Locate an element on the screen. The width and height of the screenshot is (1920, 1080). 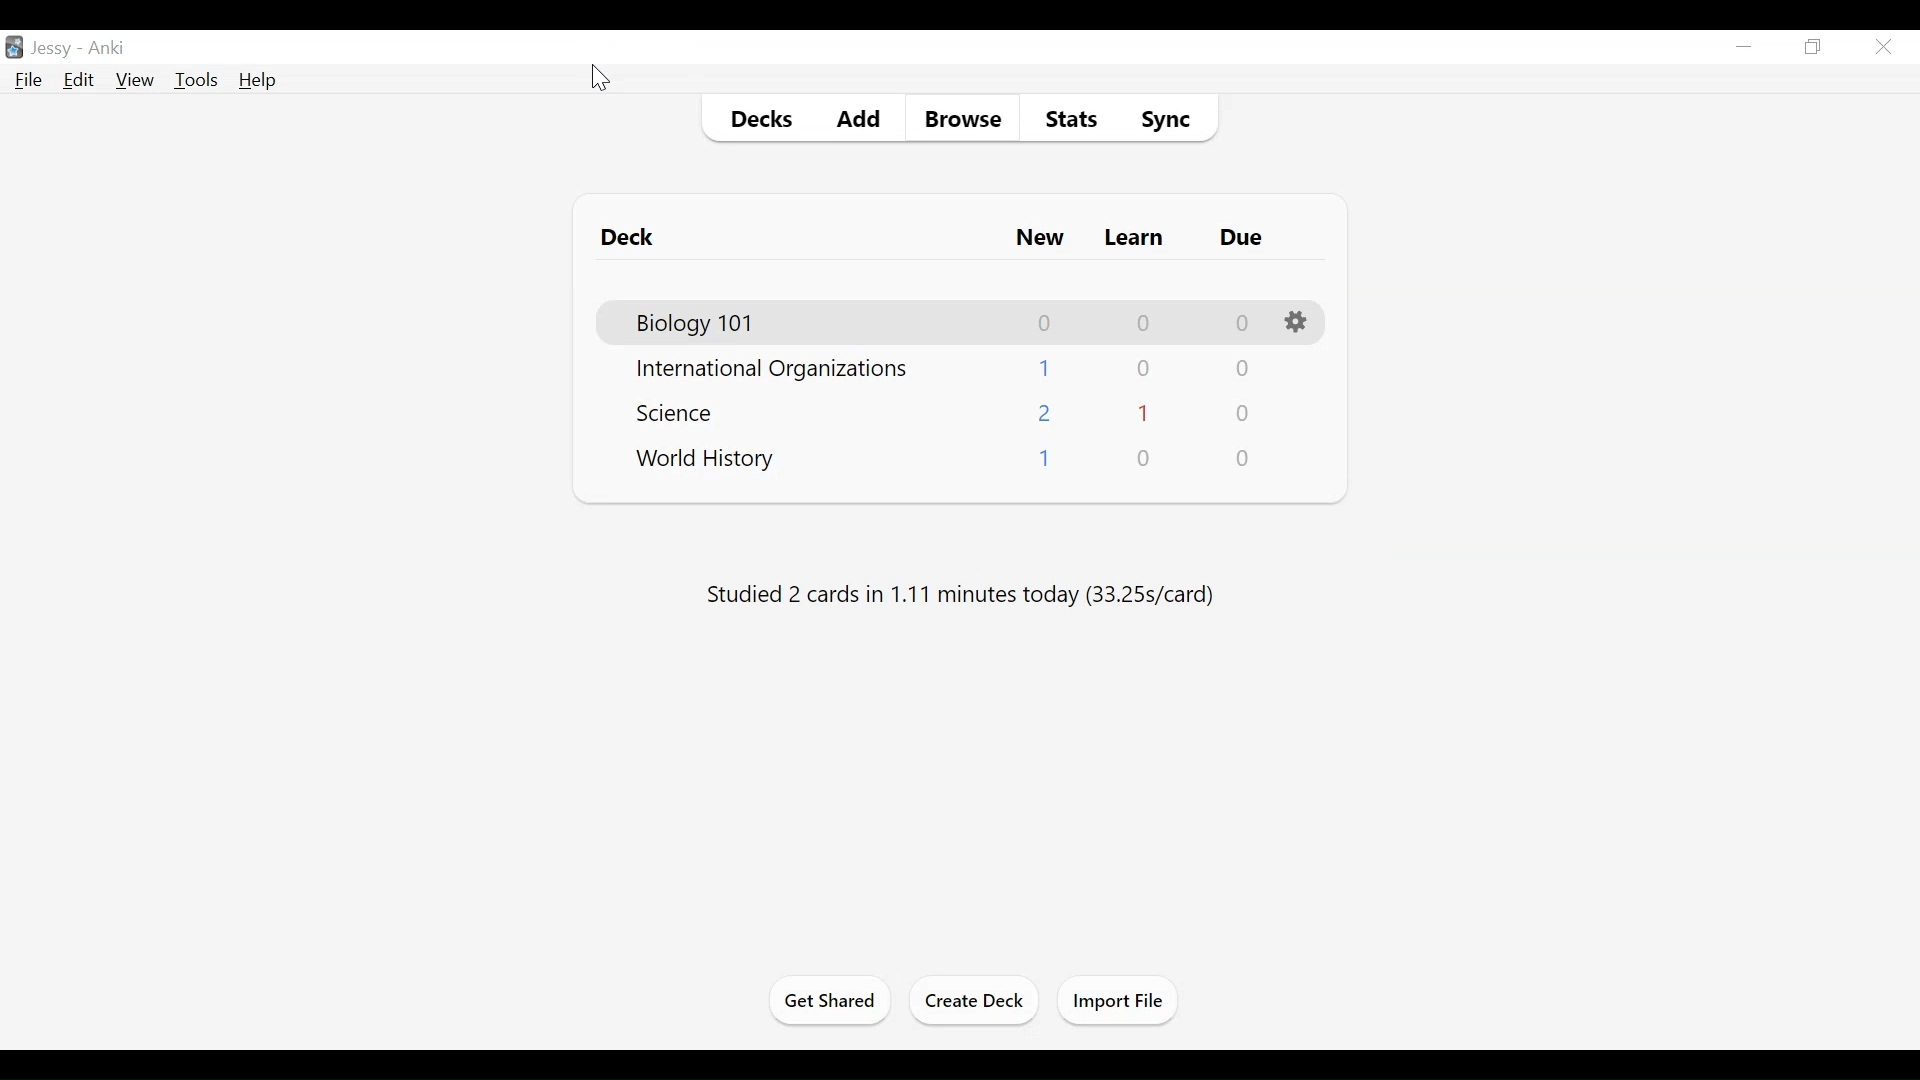
Learn Cards Count is located at coordinates (1145, 414).